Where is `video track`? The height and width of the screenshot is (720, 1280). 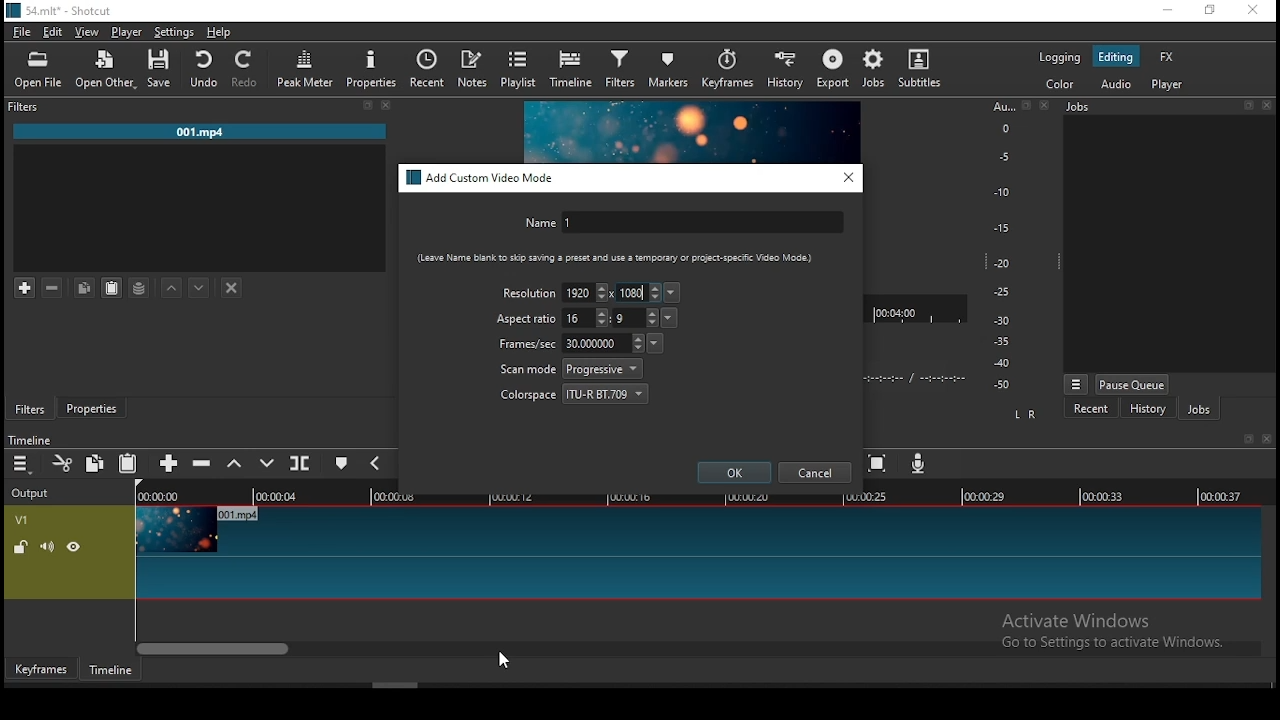 video track is located at coordinates (696, 553).